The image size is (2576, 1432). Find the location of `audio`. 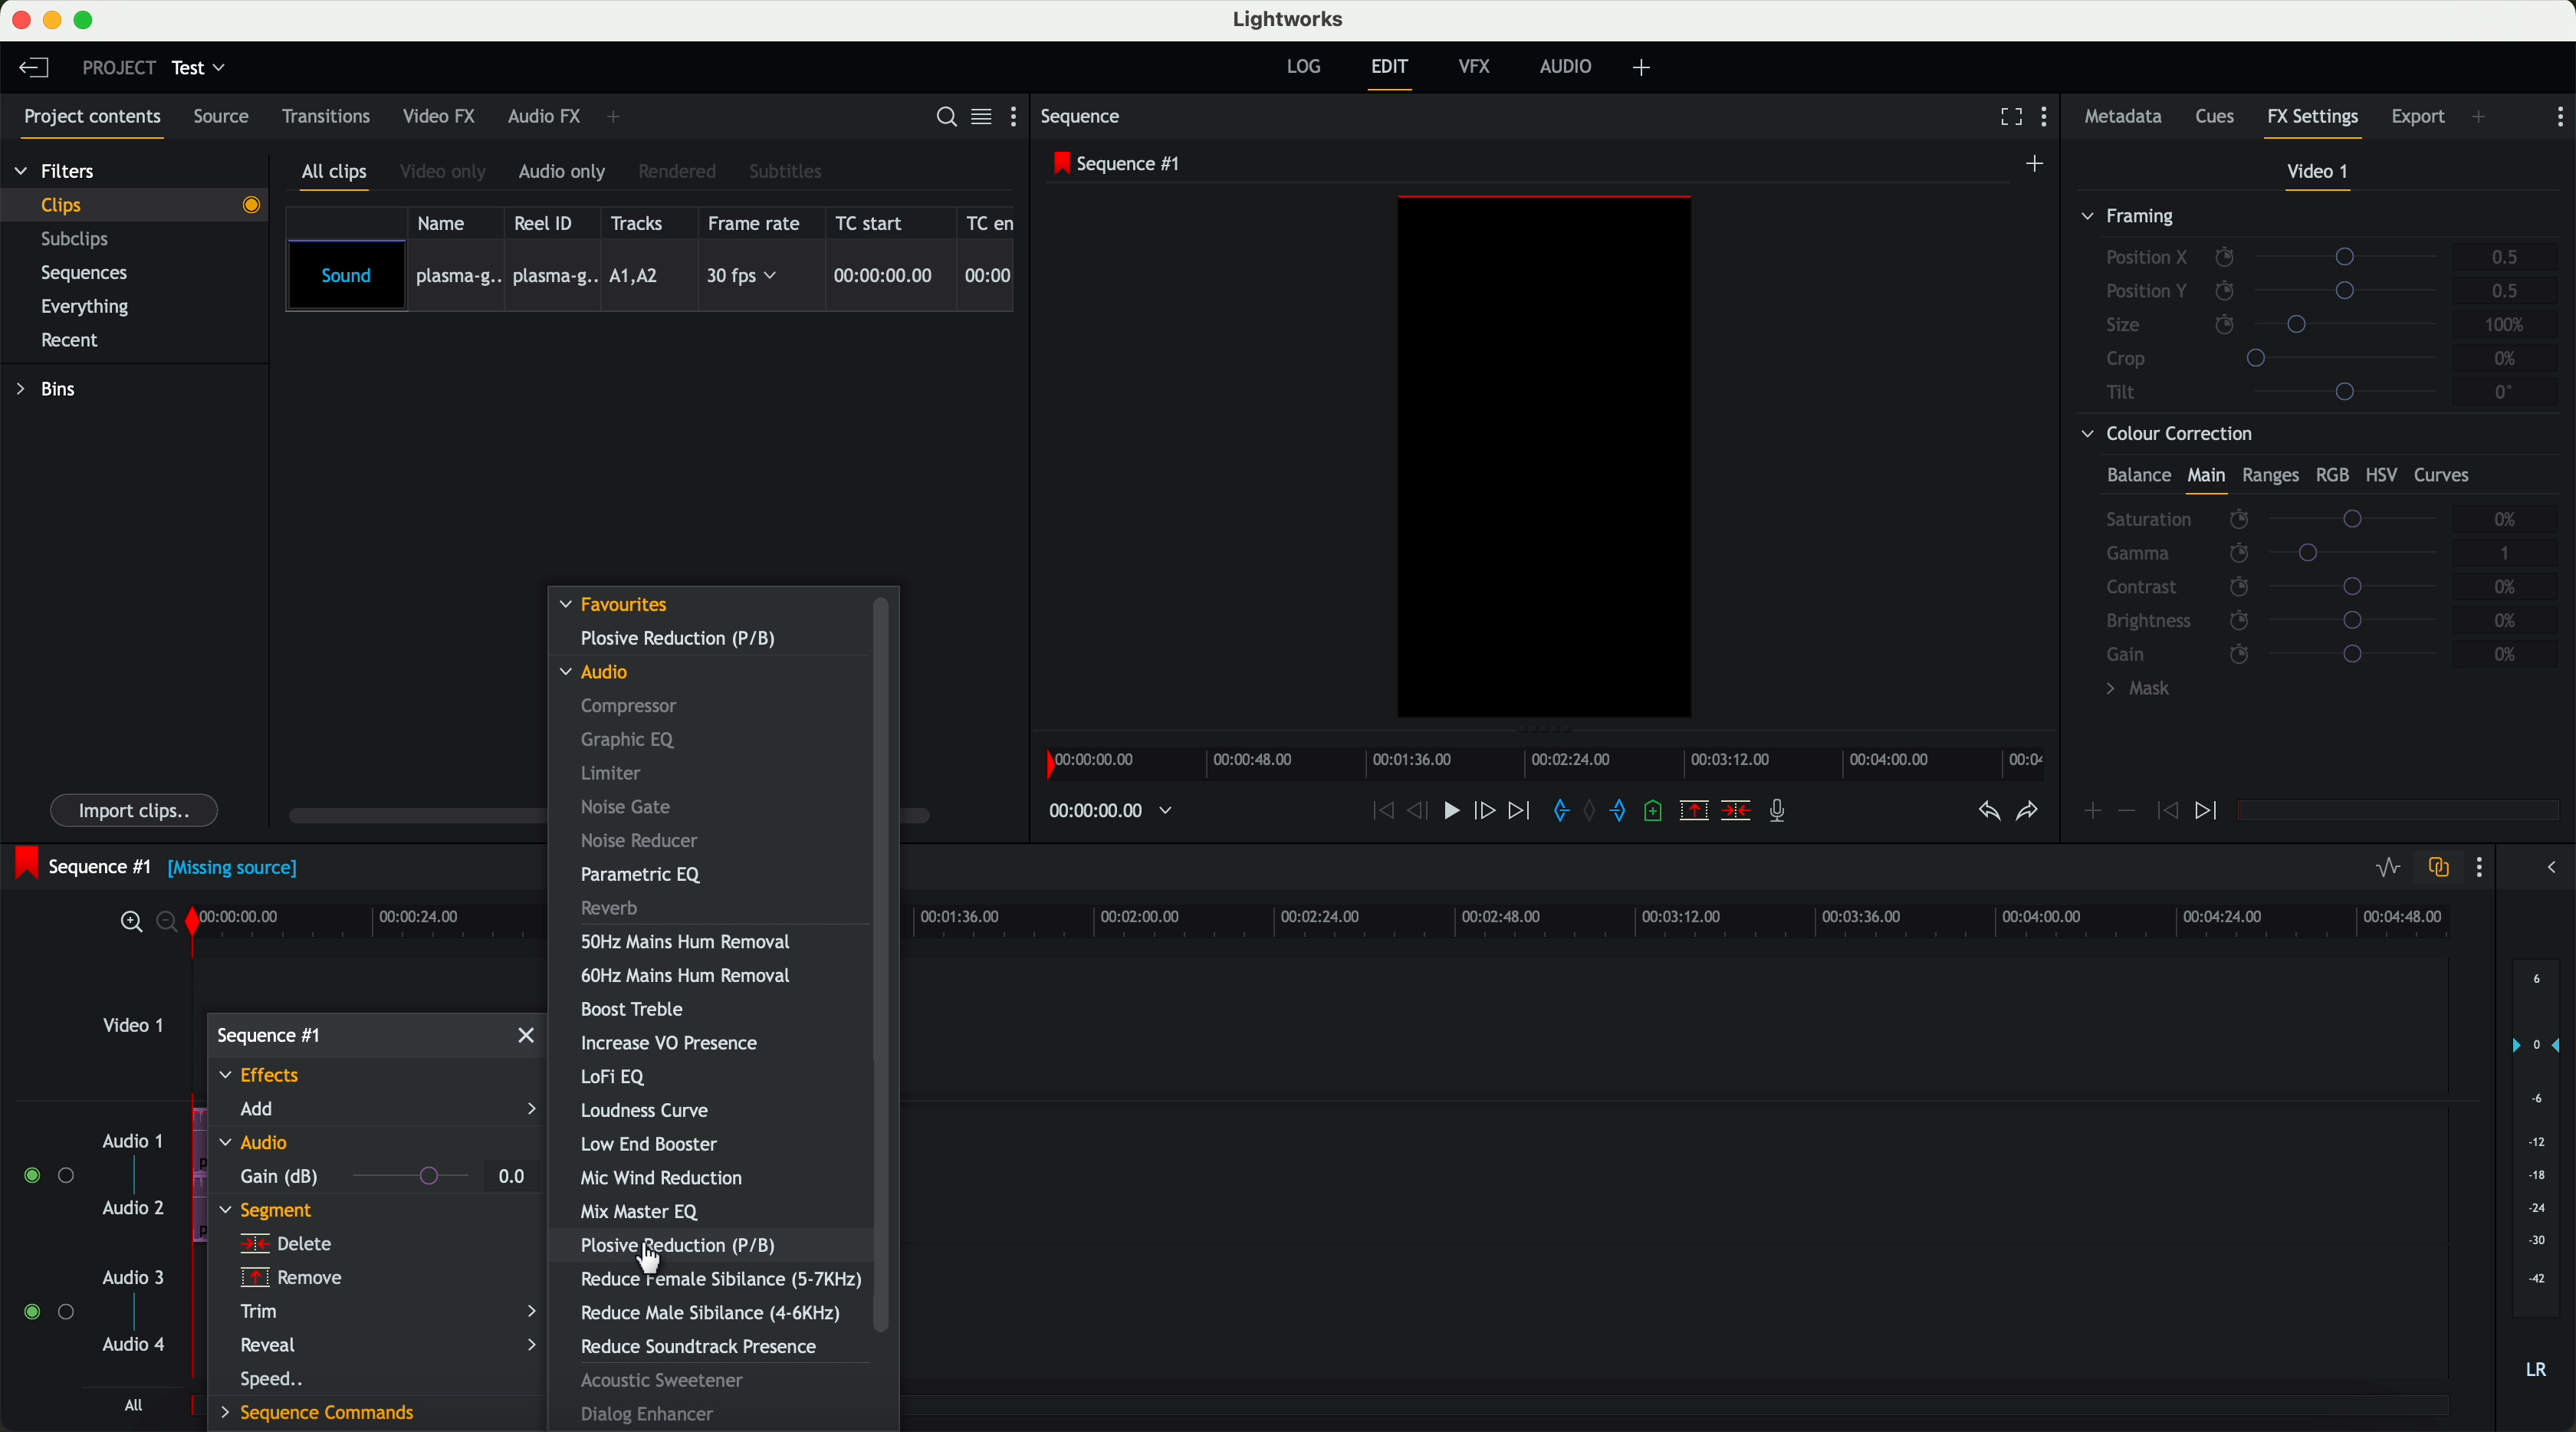

audio is located at coordinates (1571, 68).